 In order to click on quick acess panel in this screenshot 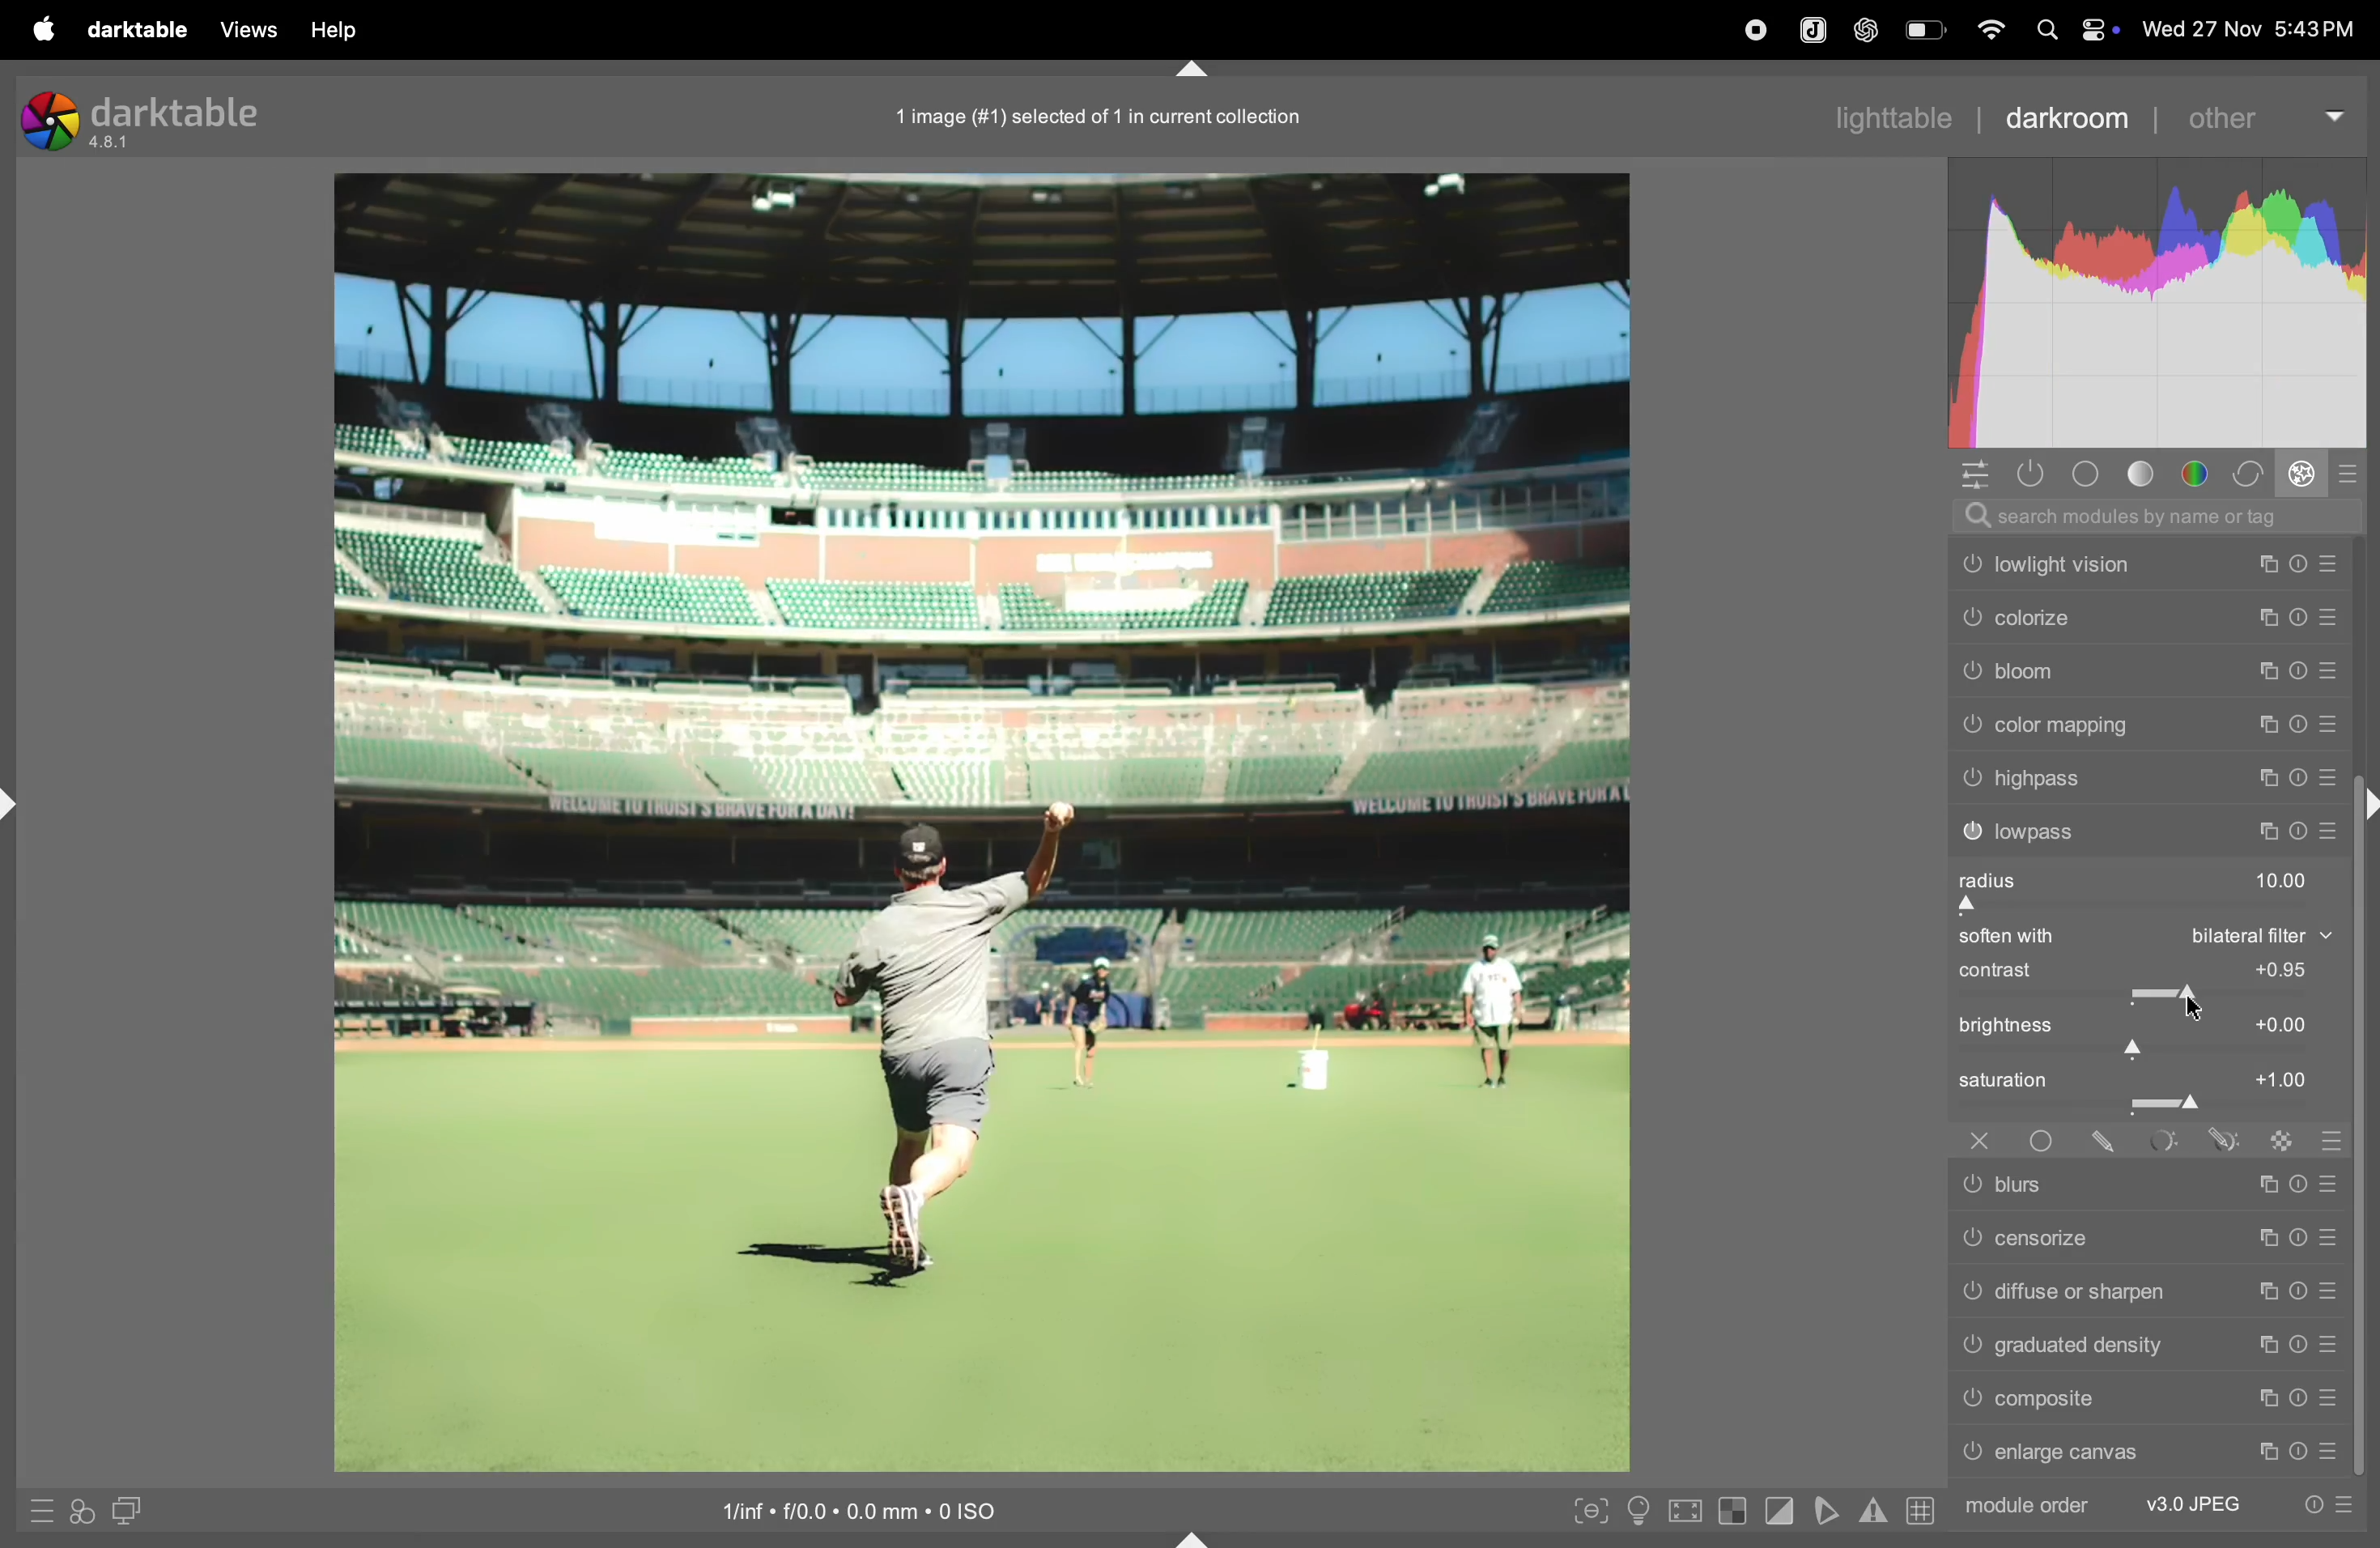, I will do `click(1968, 475)`.